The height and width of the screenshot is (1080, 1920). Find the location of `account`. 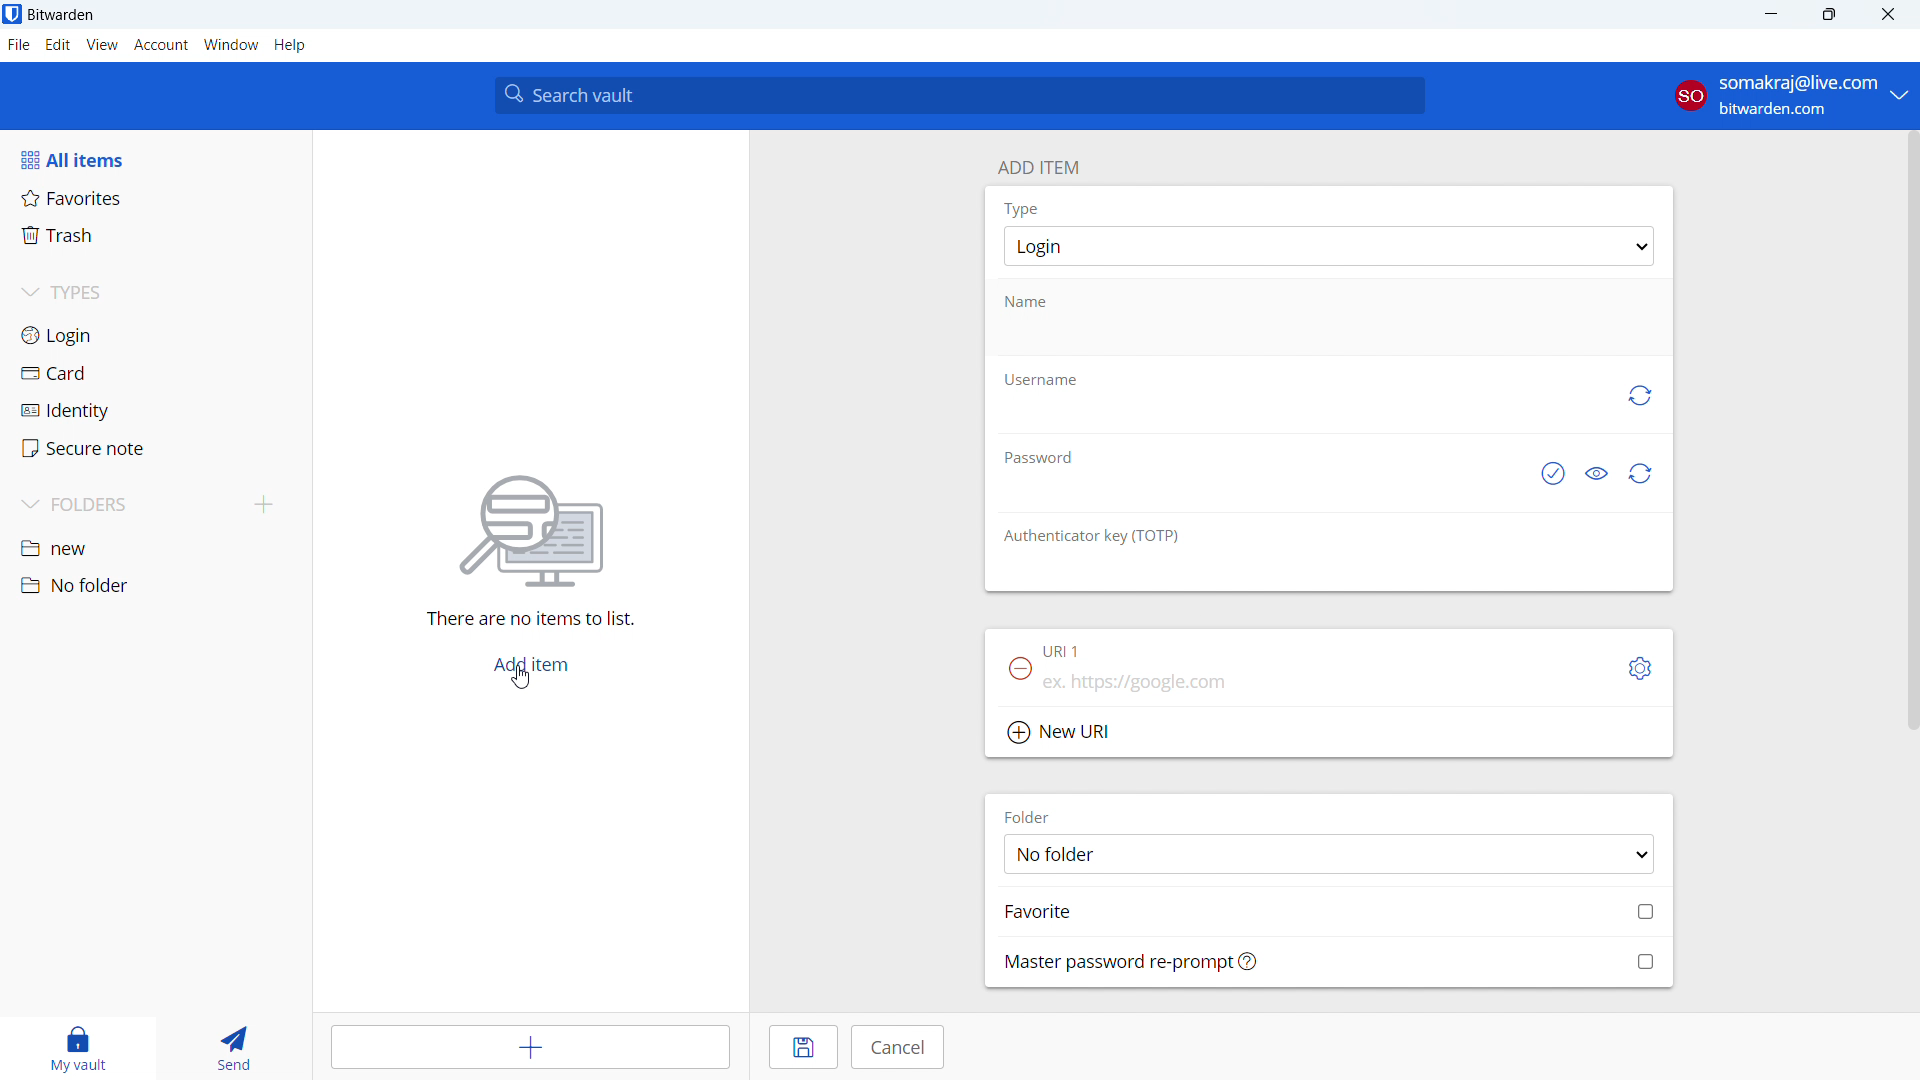

account is located at coordinates (161, 45).